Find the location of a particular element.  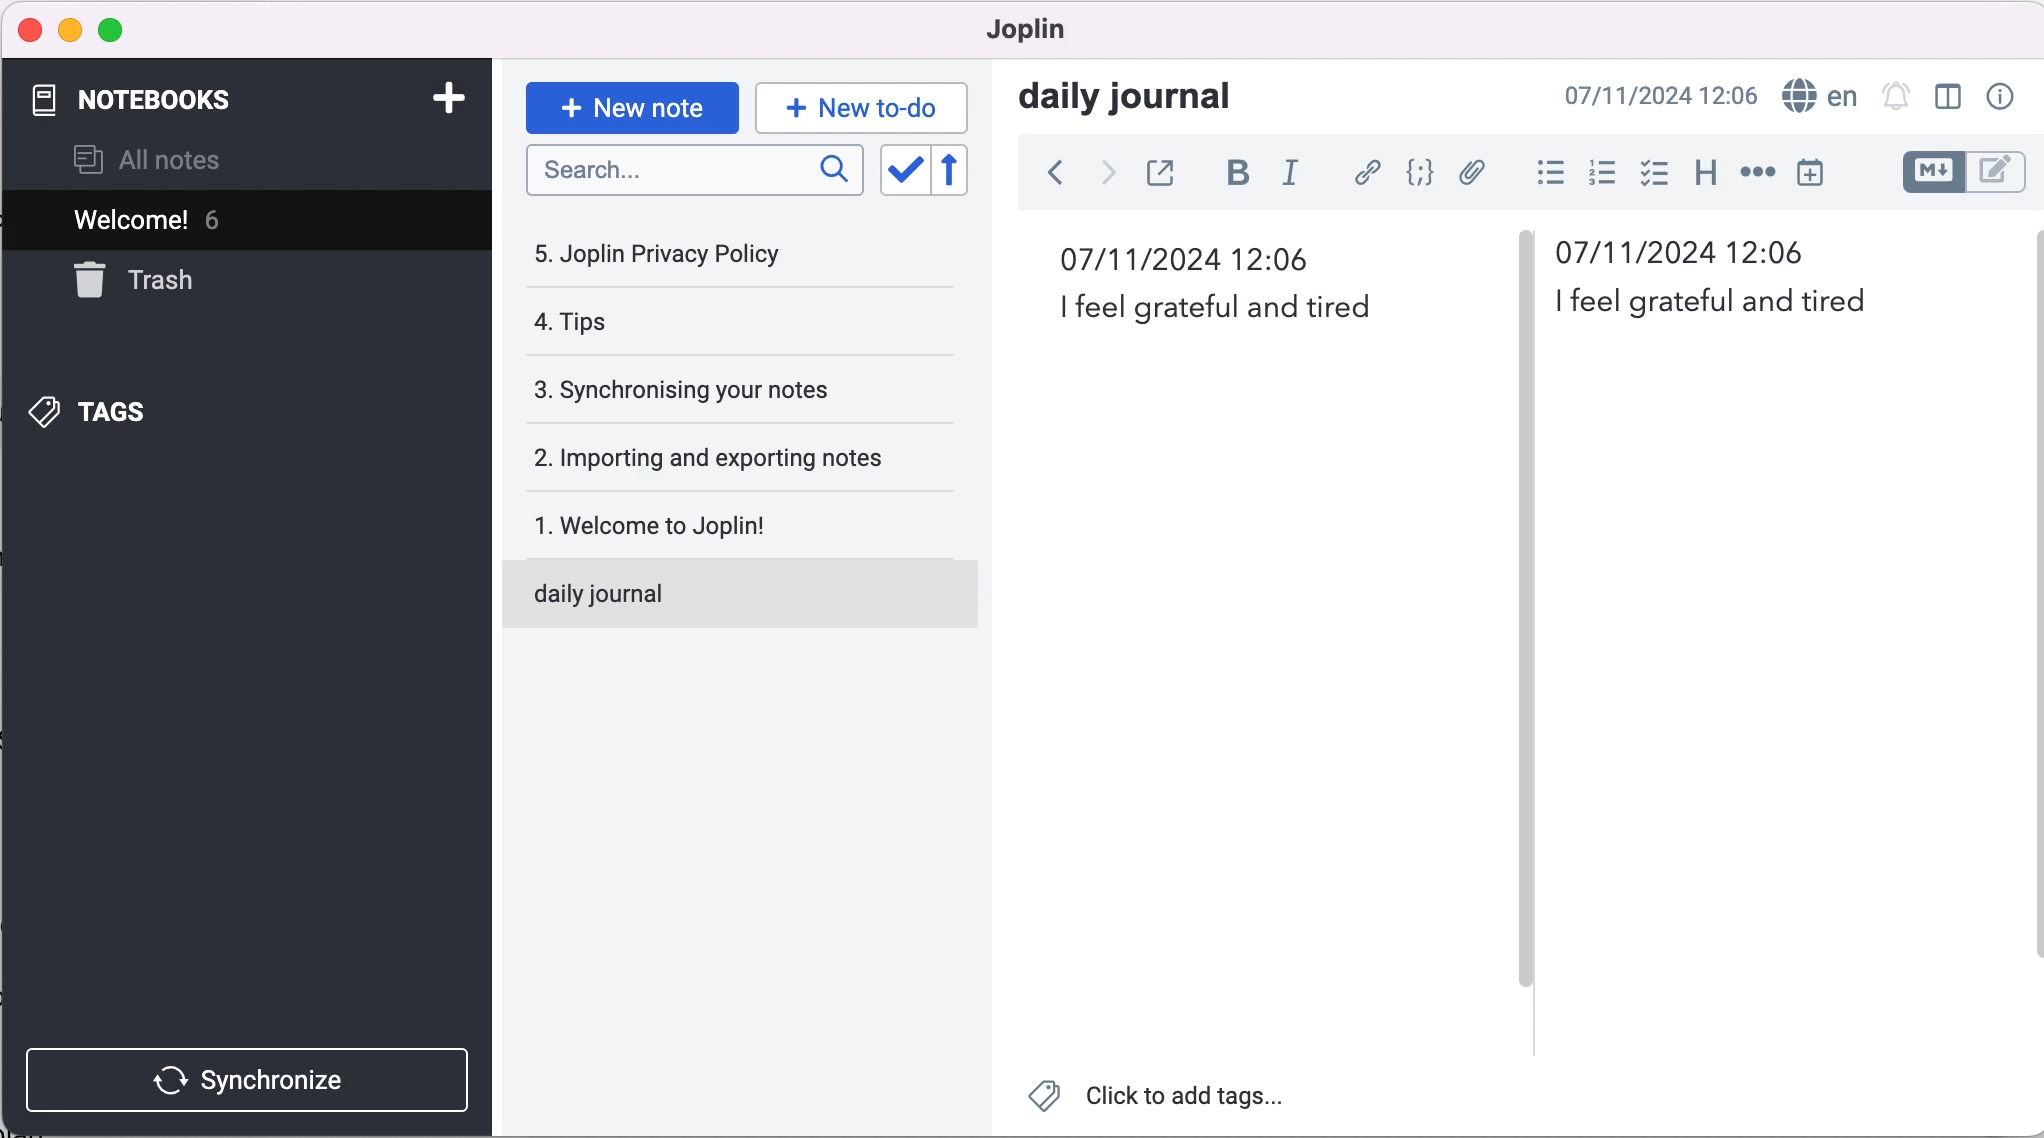

bold is located at coordinates (1234, 174).